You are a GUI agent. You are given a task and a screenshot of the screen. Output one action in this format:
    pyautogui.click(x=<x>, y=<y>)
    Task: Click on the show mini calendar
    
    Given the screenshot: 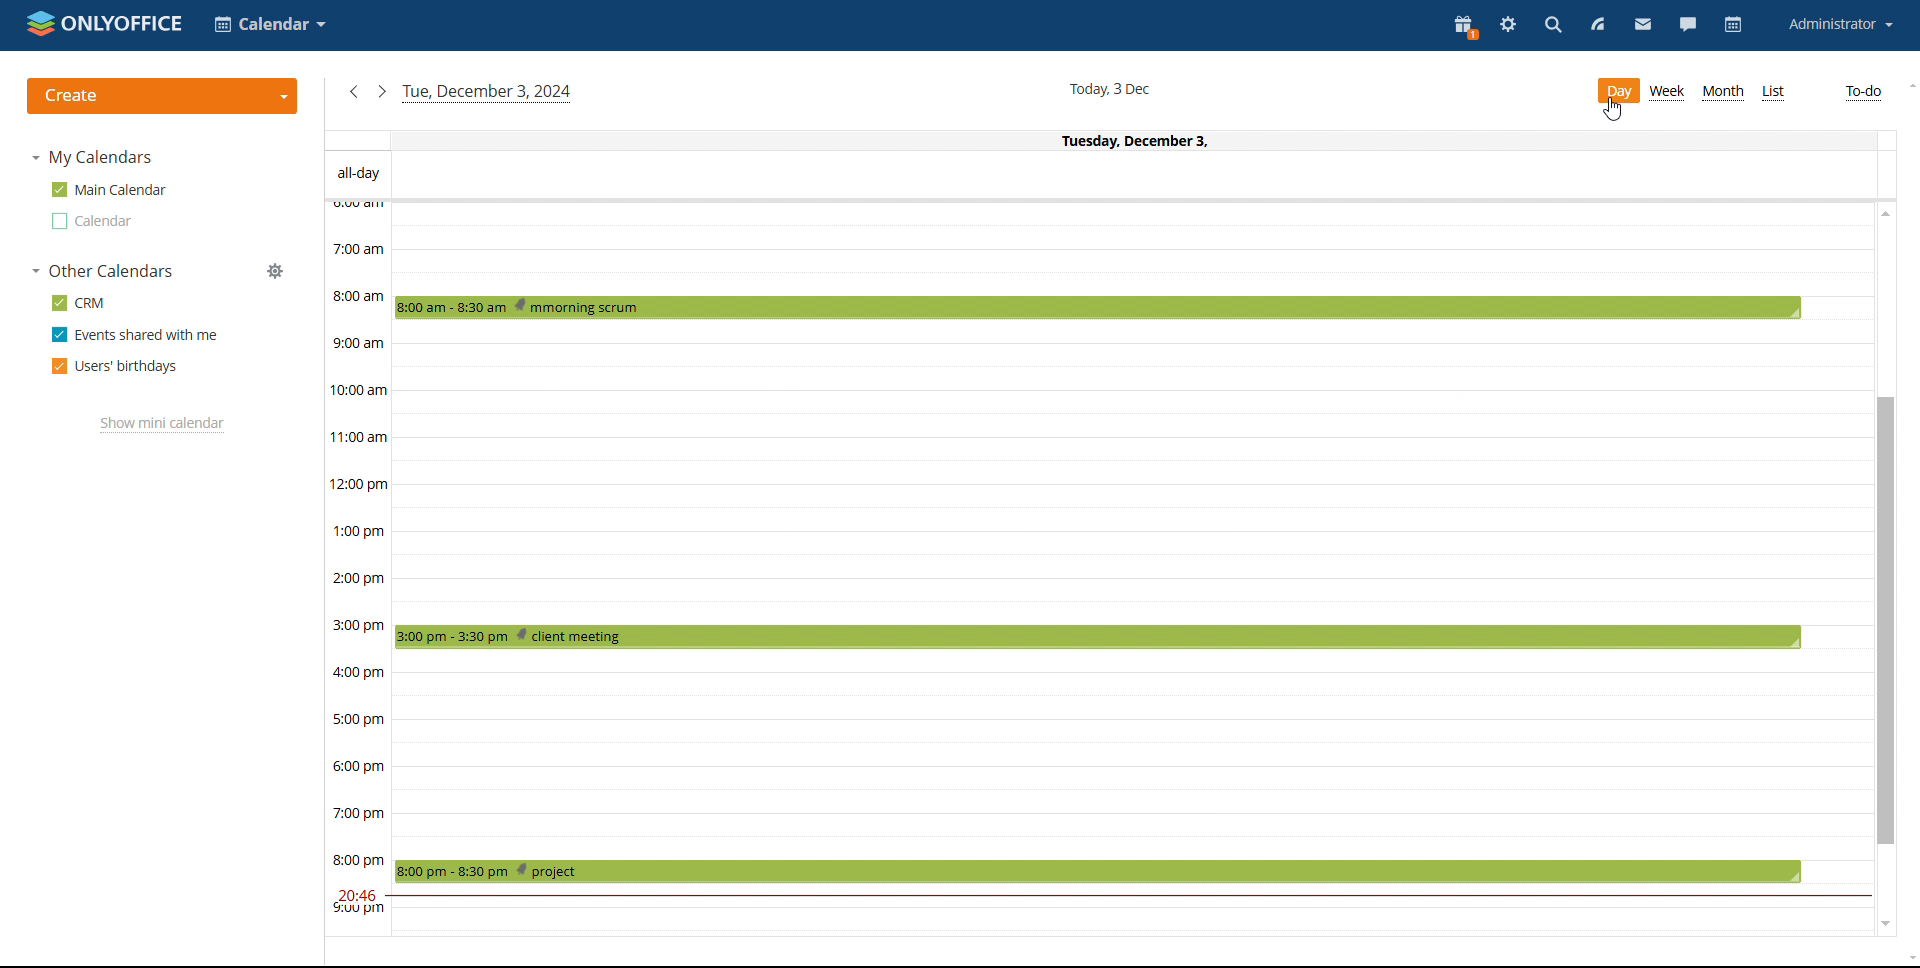 What is the action you would take?
    pyautogui.click(x=163, y=425)
    